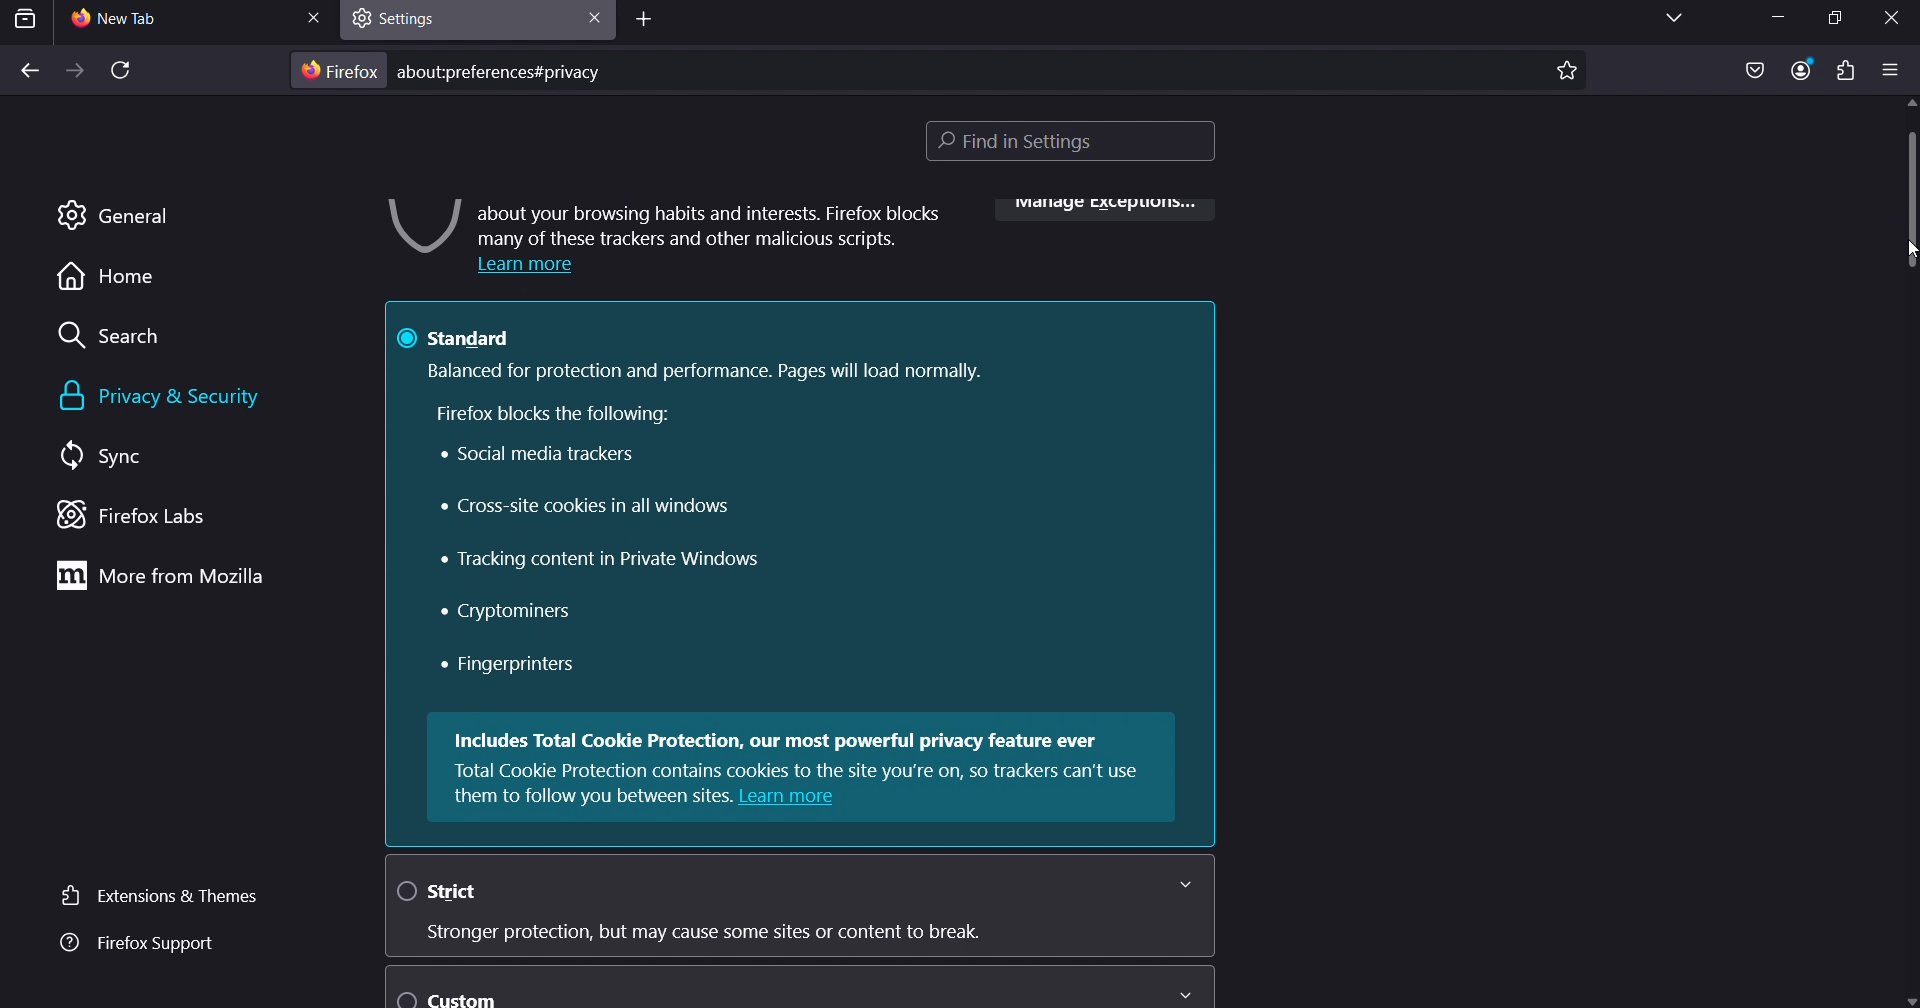 Image resolution: width=1920 pixels, height=1008 pixels. What do you see at coordinates (522, 266) in the screenshot?
I see `Learn more` at bounding box center [522, 266].